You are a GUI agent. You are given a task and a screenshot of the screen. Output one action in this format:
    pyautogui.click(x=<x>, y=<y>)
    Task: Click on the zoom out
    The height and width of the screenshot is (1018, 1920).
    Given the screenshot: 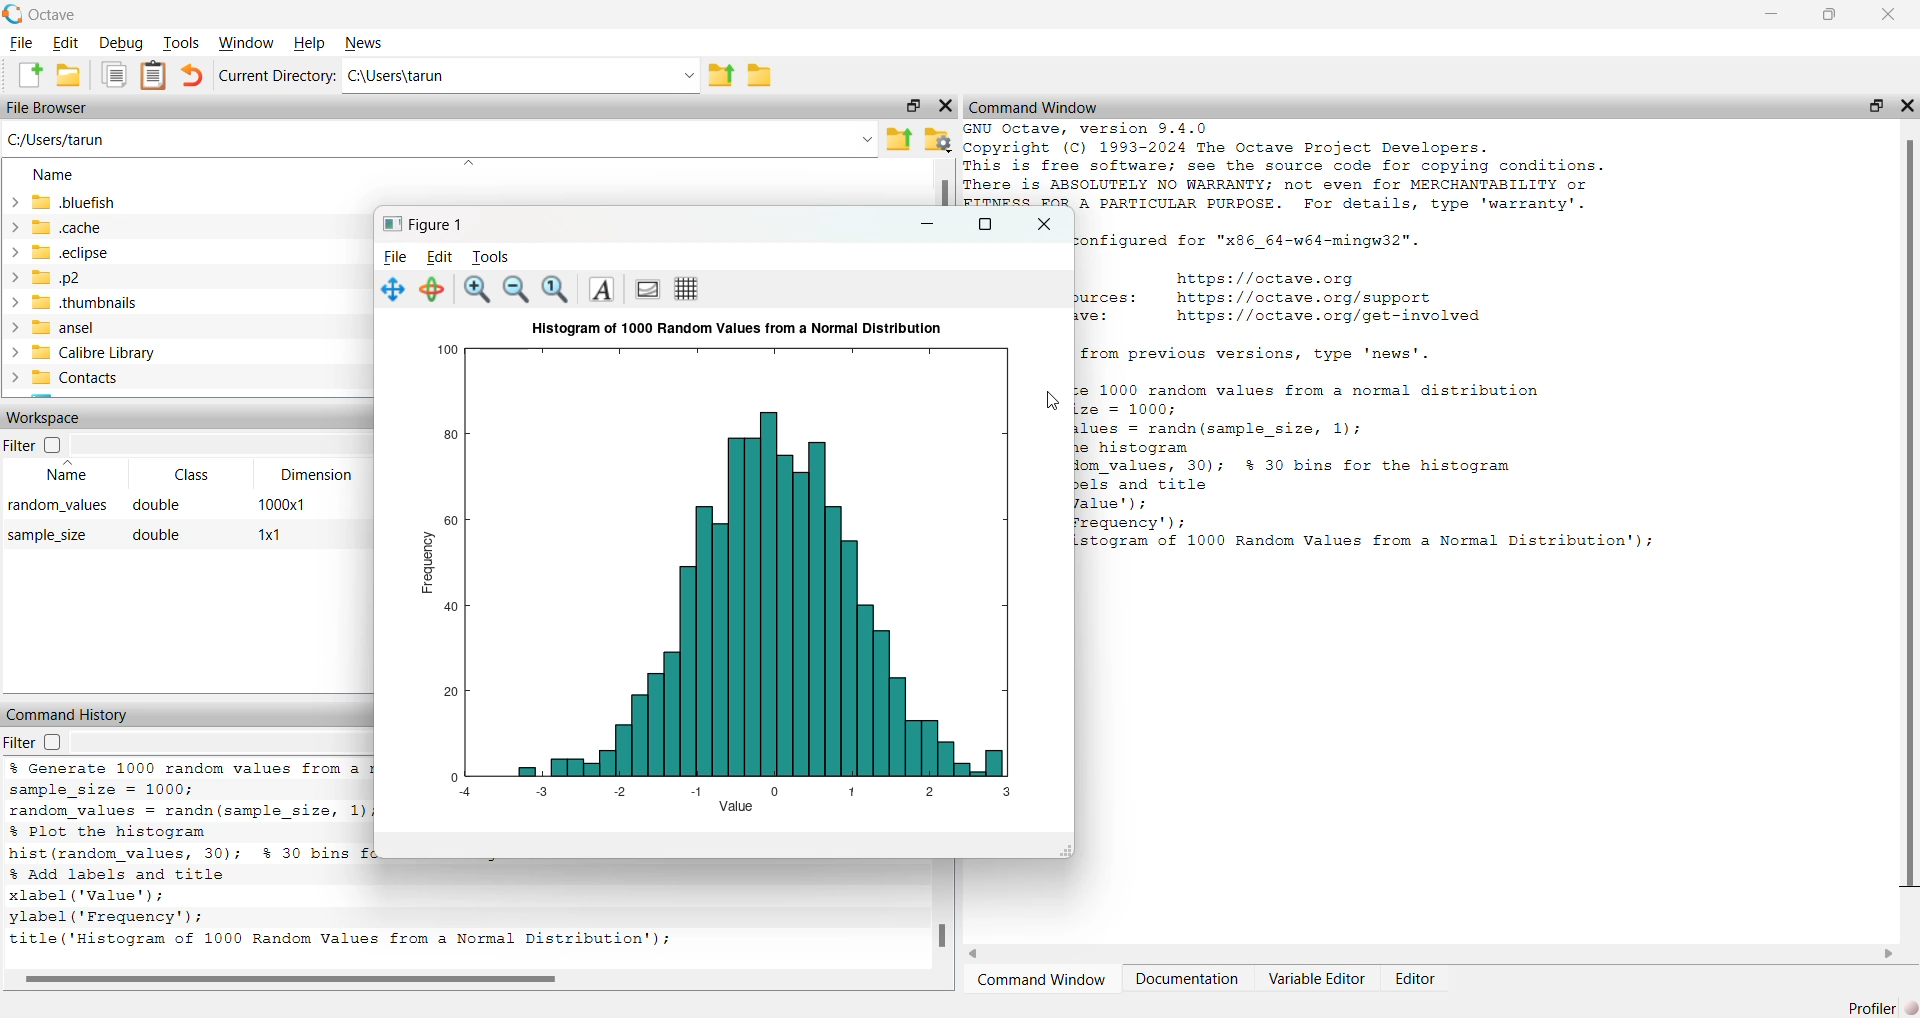 What is the action you would take?
    pyautogui.click(x=515, y=289)
    